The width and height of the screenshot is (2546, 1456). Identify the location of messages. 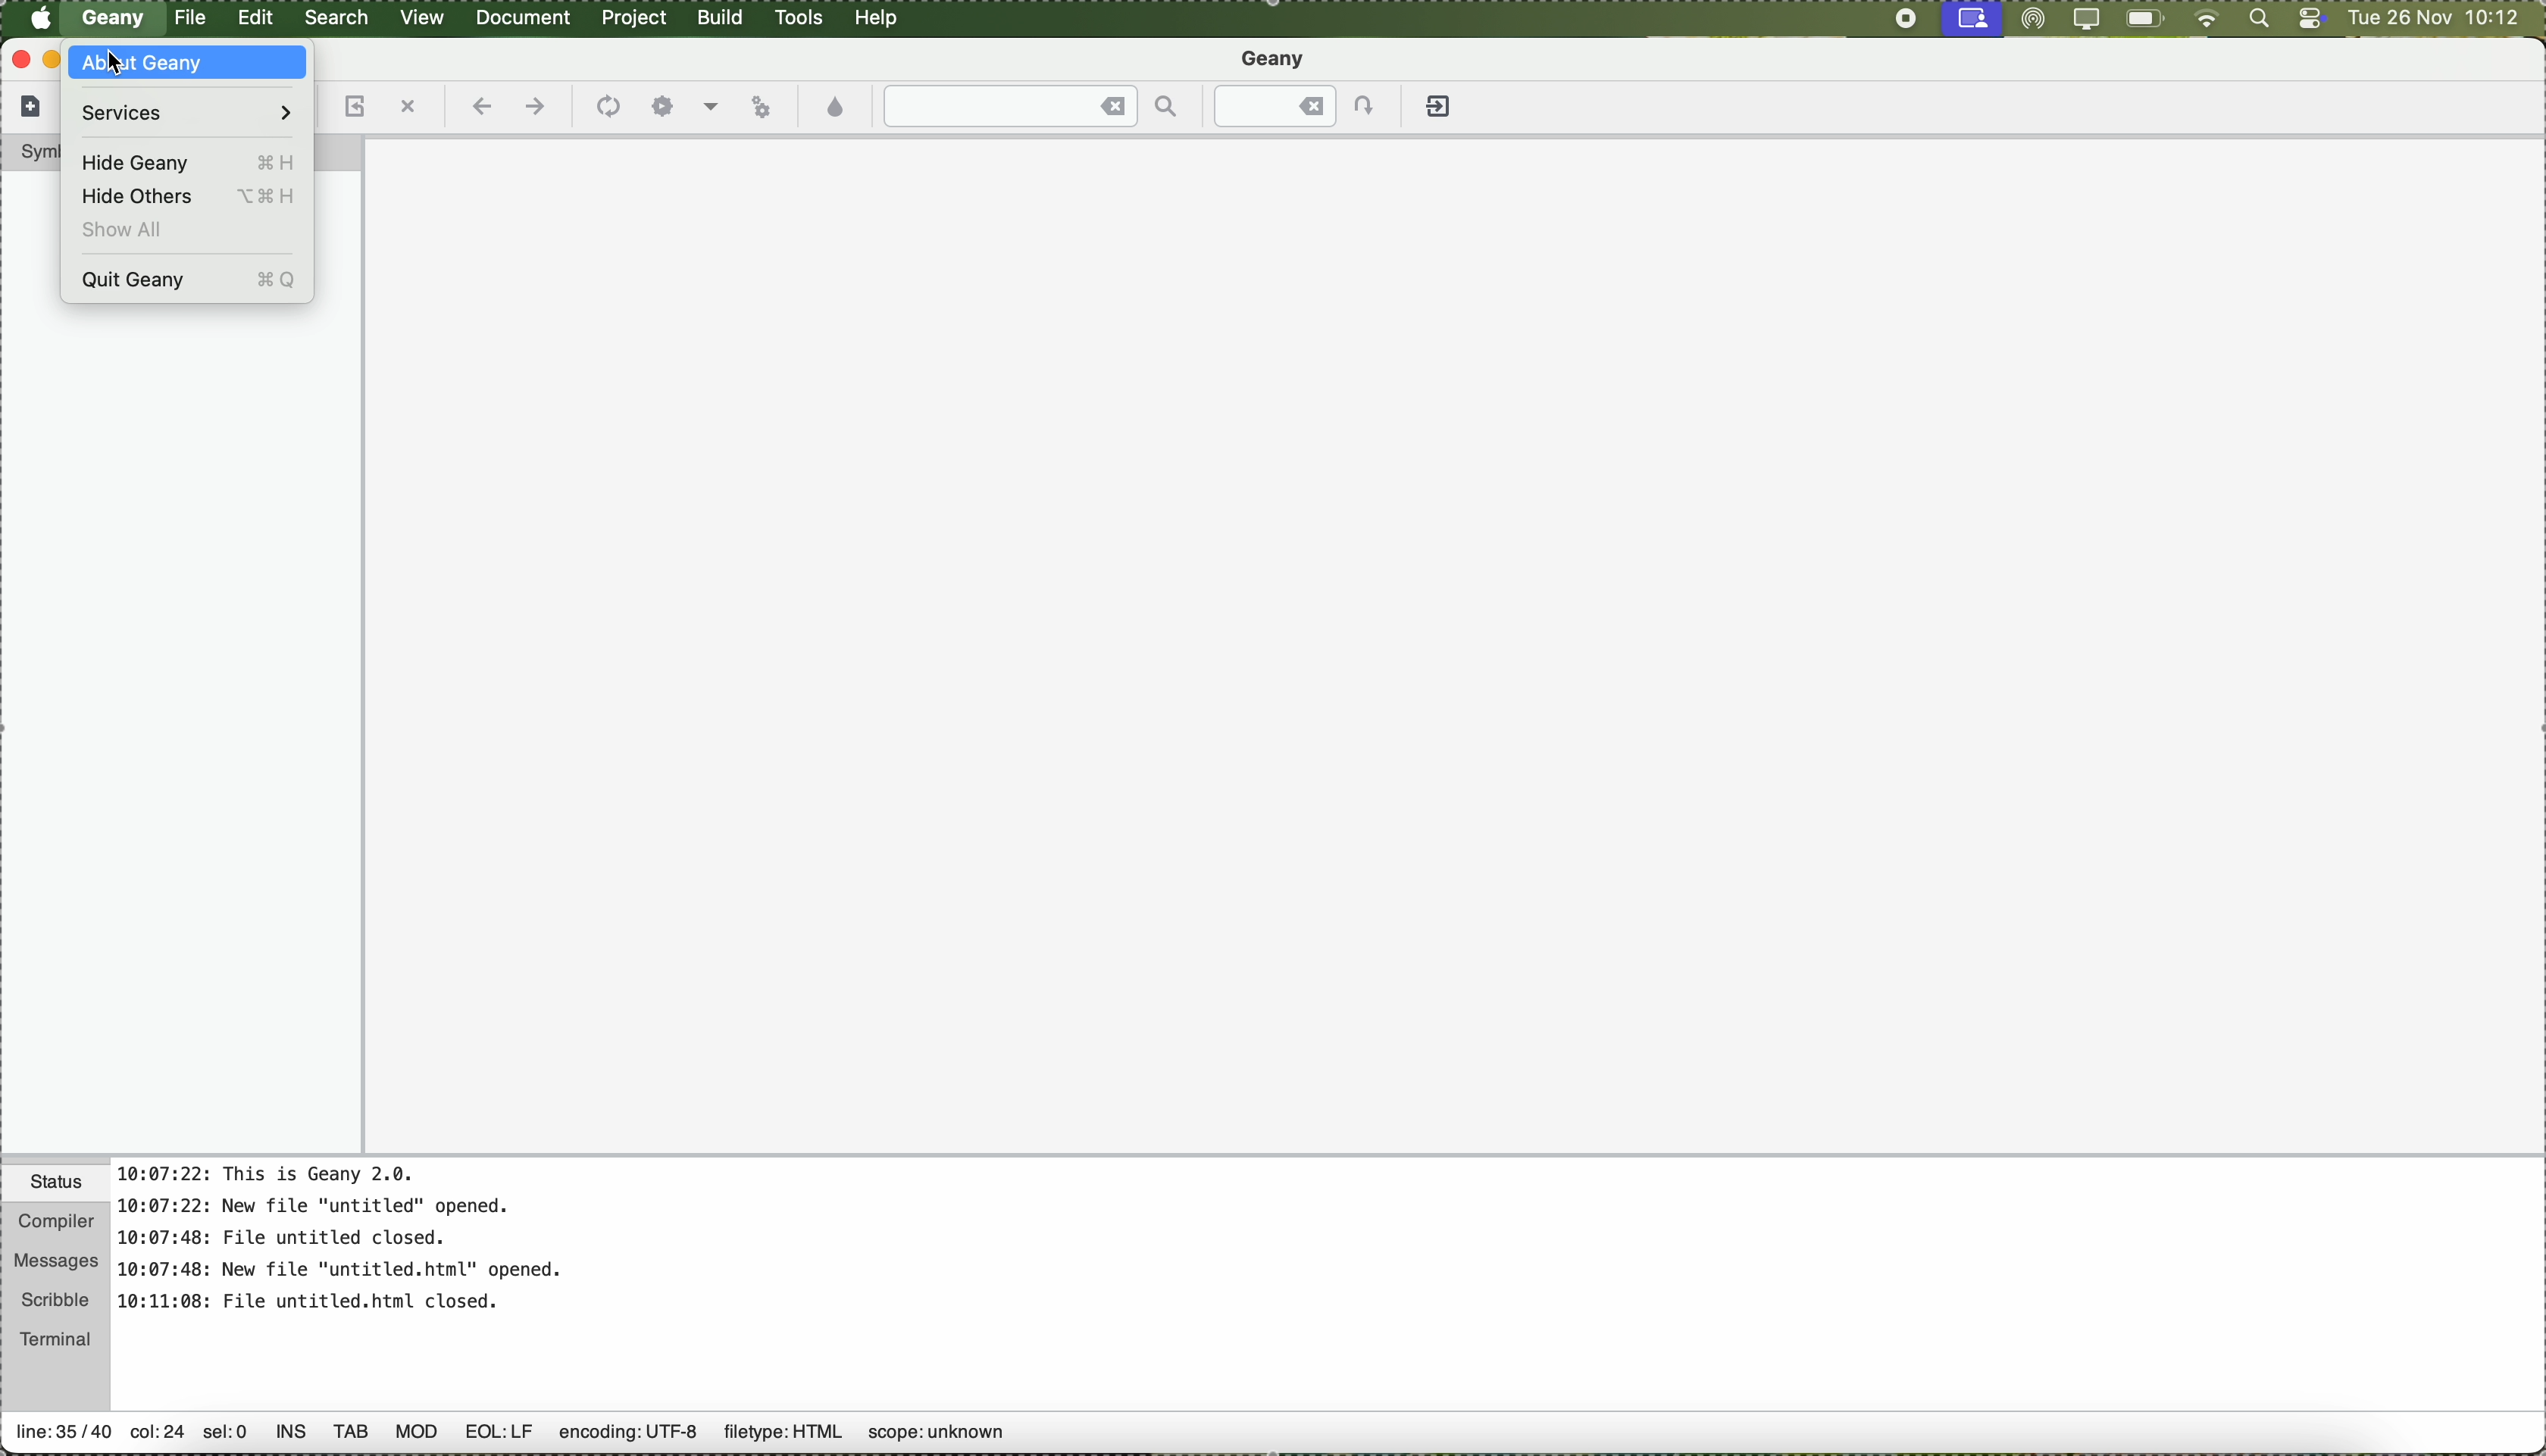
(56, 1256).